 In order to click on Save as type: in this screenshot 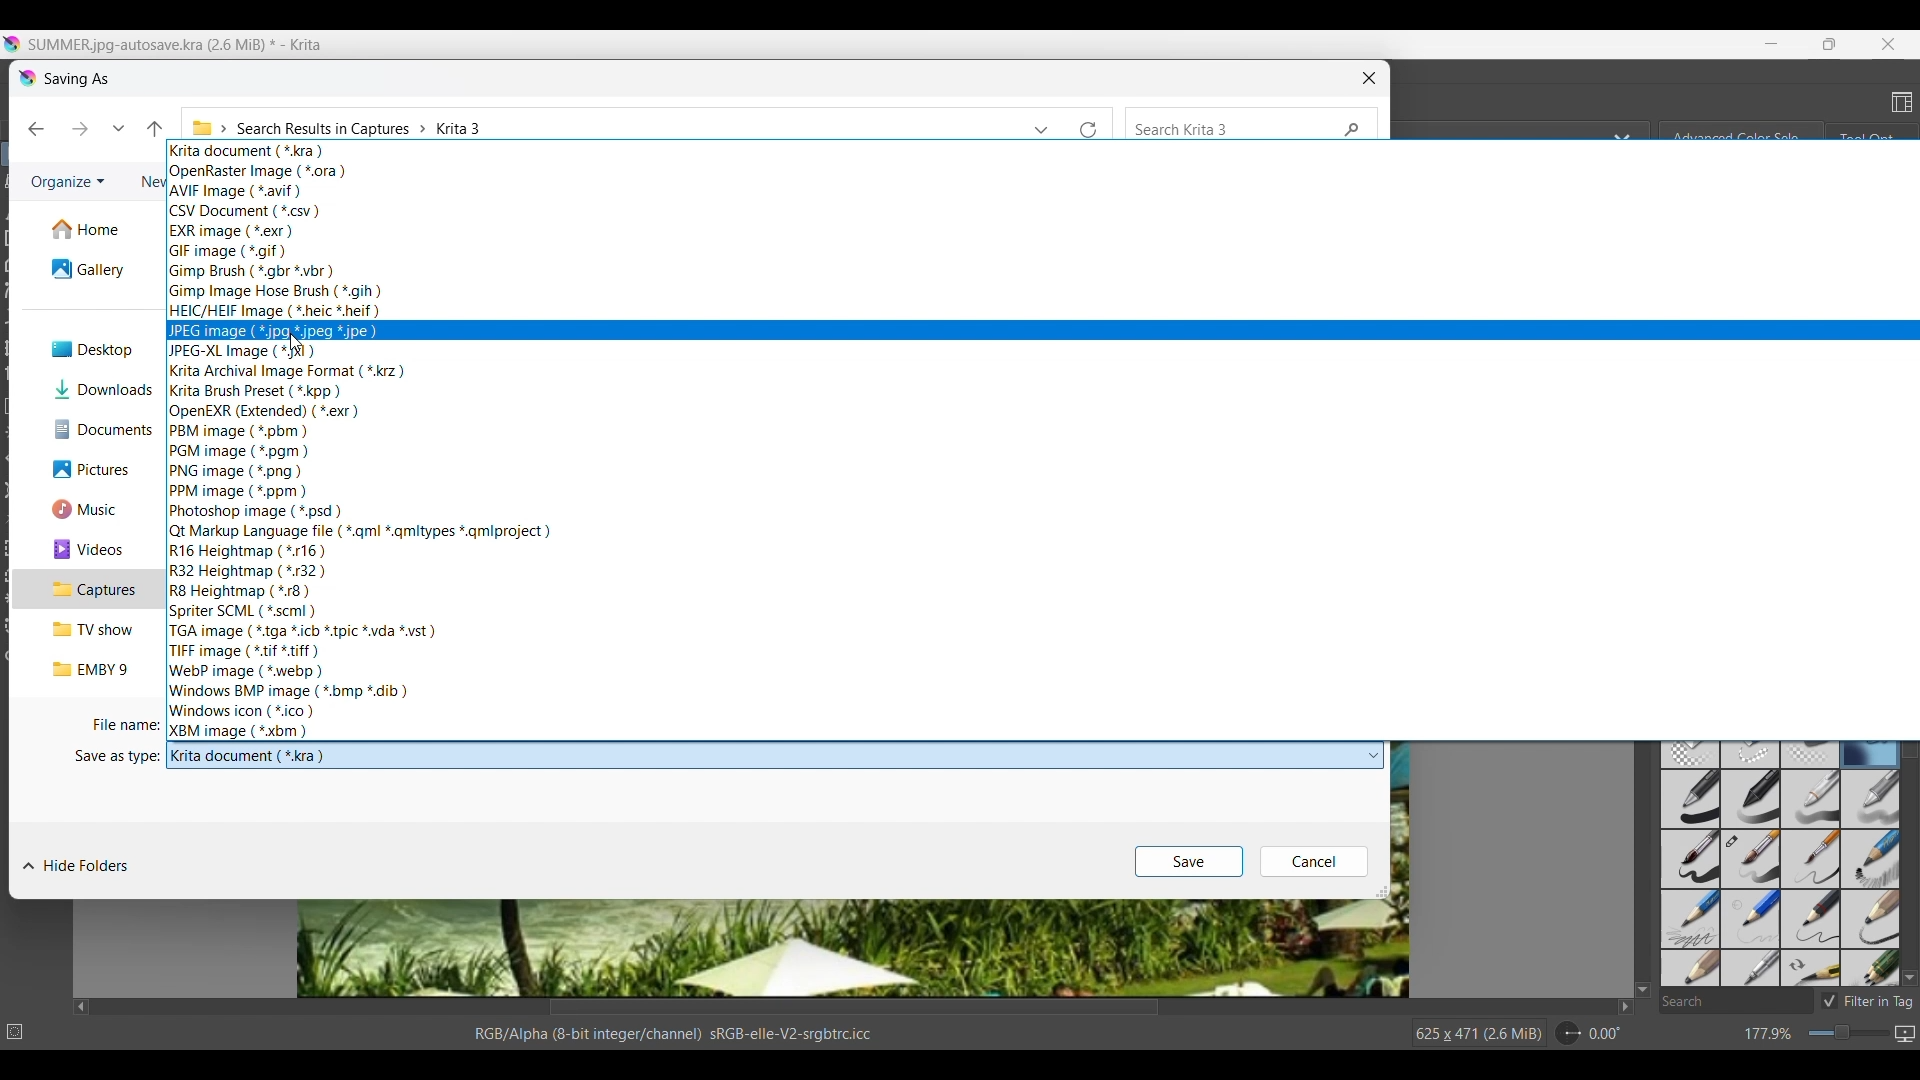, I will do `click(115, 758)`.